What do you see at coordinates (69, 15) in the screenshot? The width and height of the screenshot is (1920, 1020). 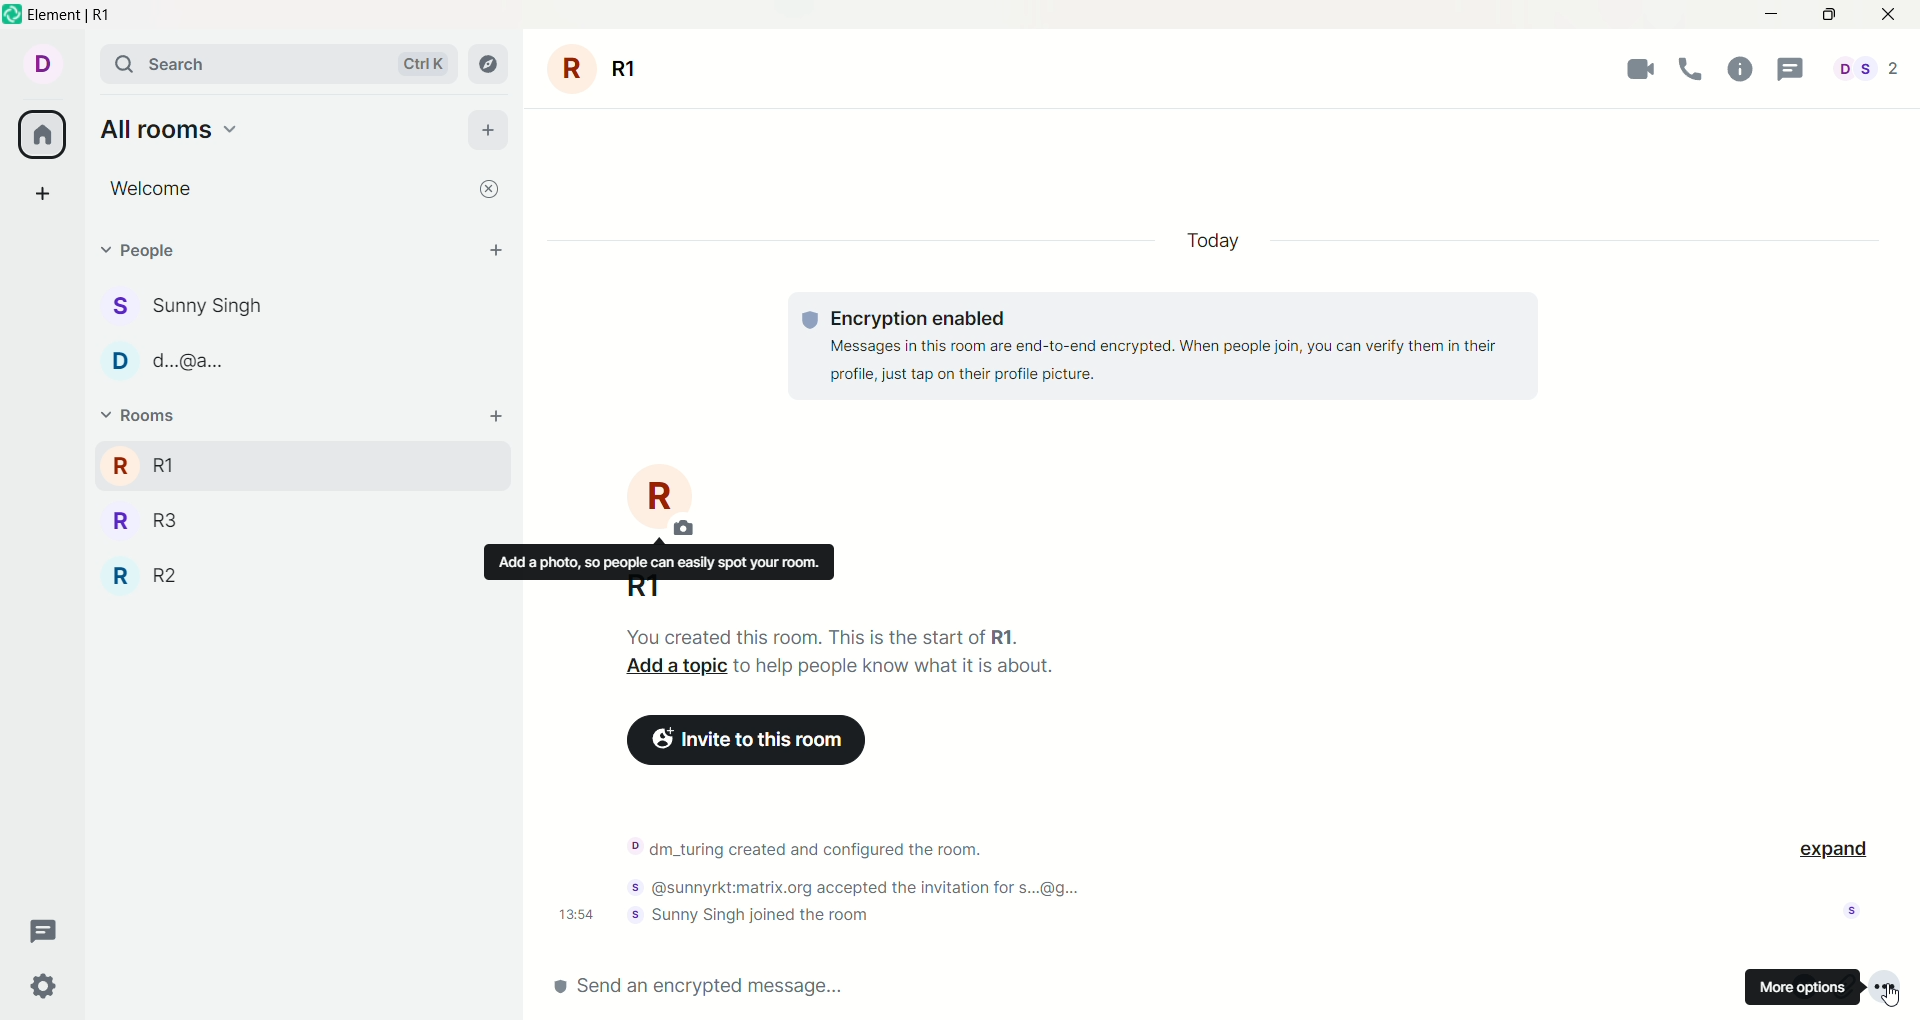 I see `Element | R1` at bounding box center [69, 15].